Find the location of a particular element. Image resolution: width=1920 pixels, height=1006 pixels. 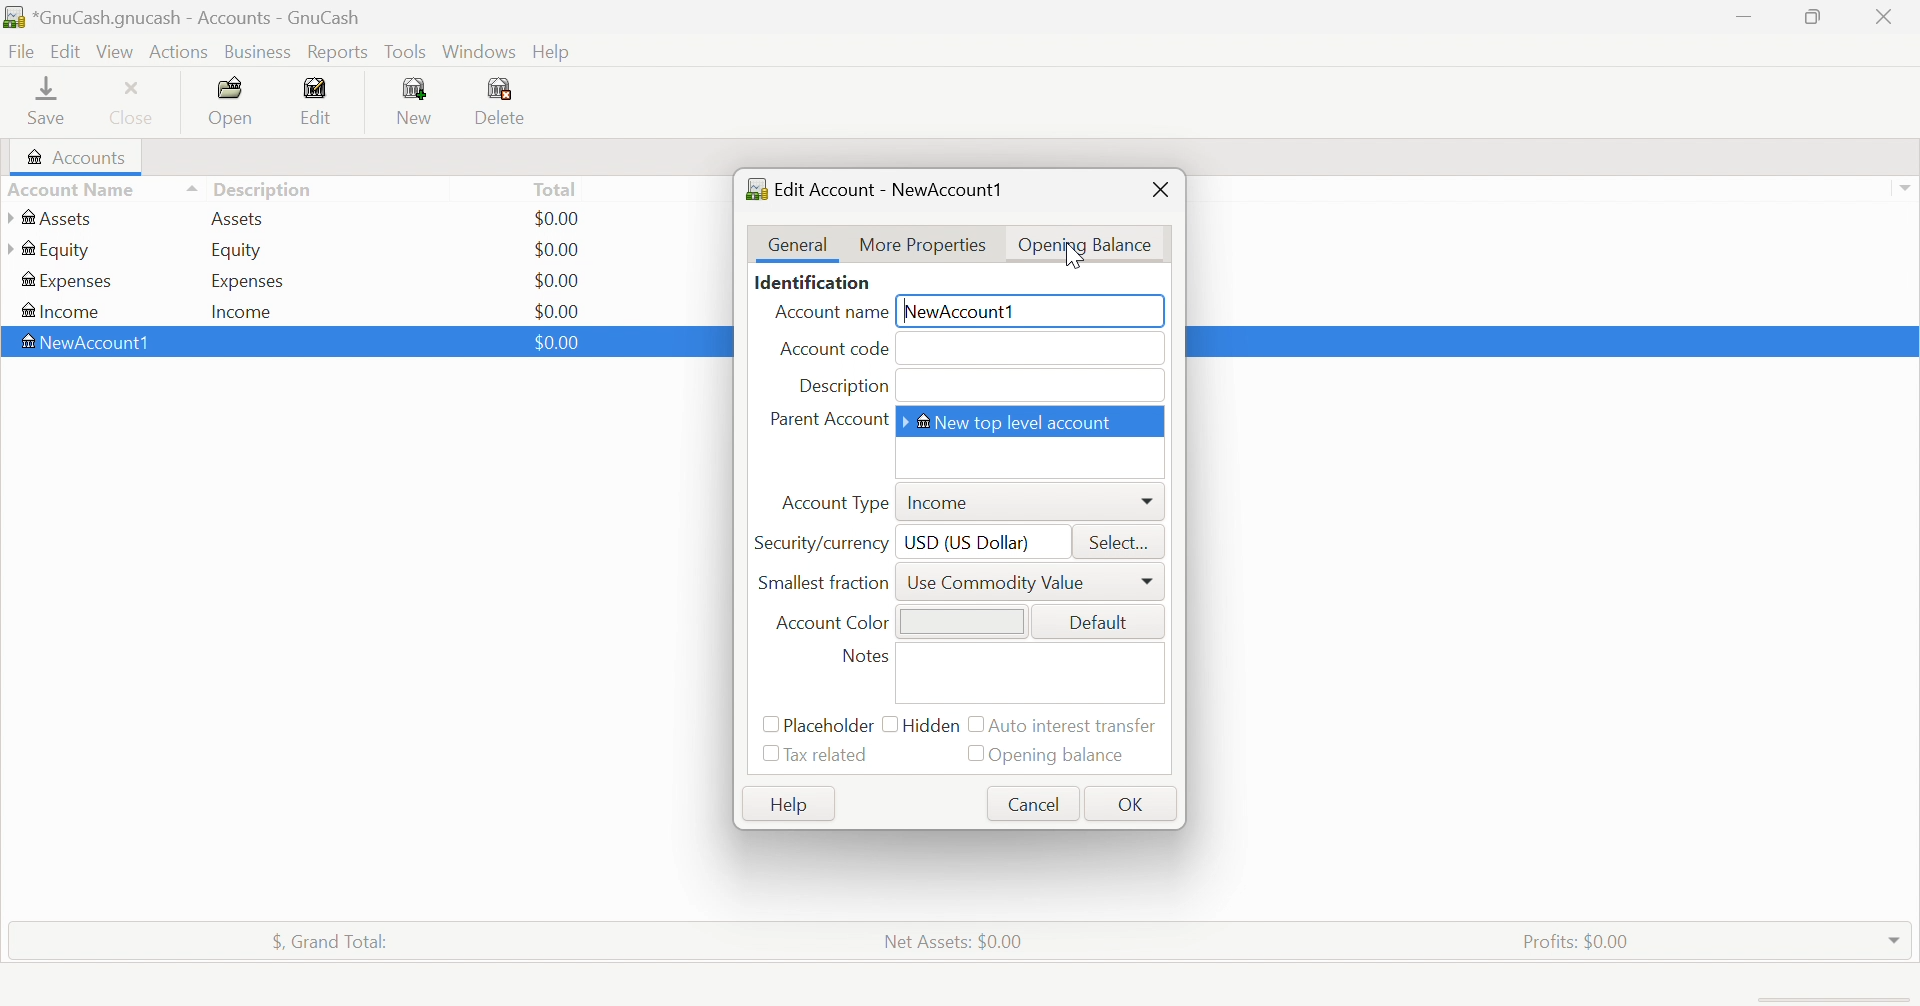

Business is located at coordinates (258, 50).